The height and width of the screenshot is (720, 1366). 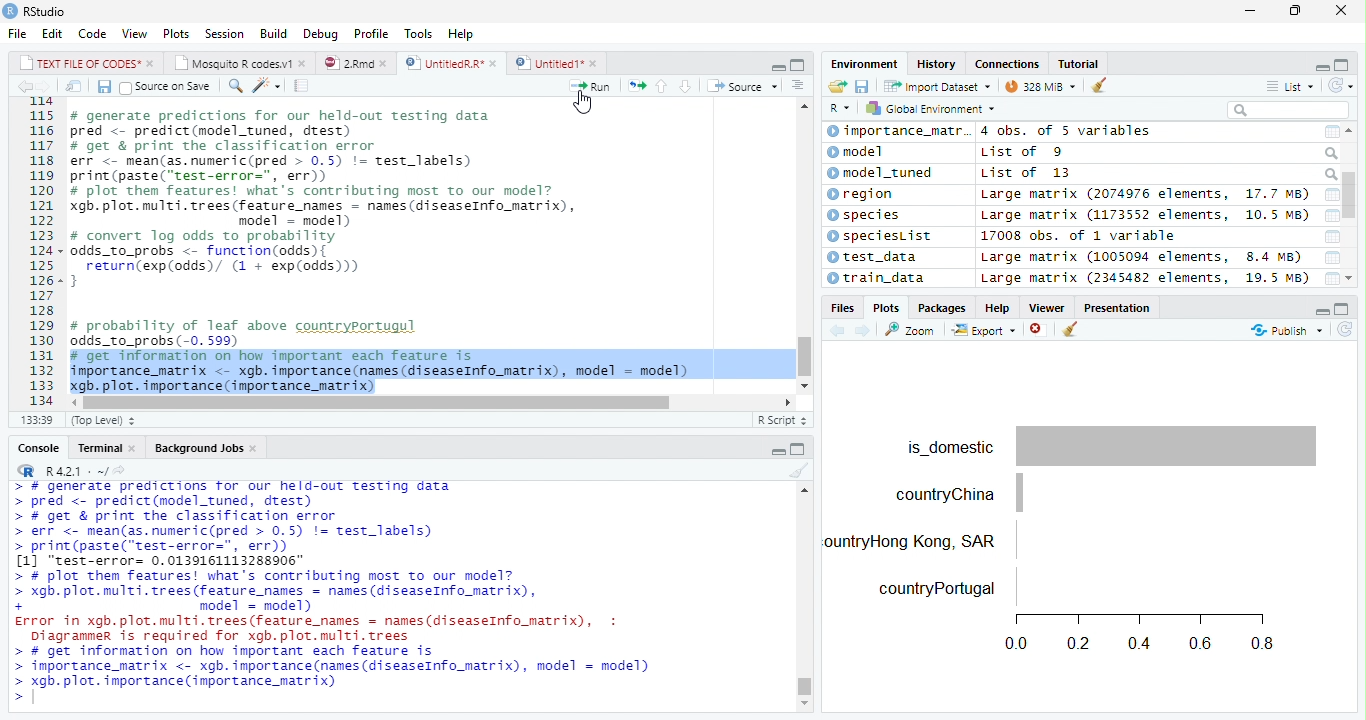 What do you see at coordinates (1331, 214) in the screenshot?
I see `Date` at bounding box center [1331, 214].